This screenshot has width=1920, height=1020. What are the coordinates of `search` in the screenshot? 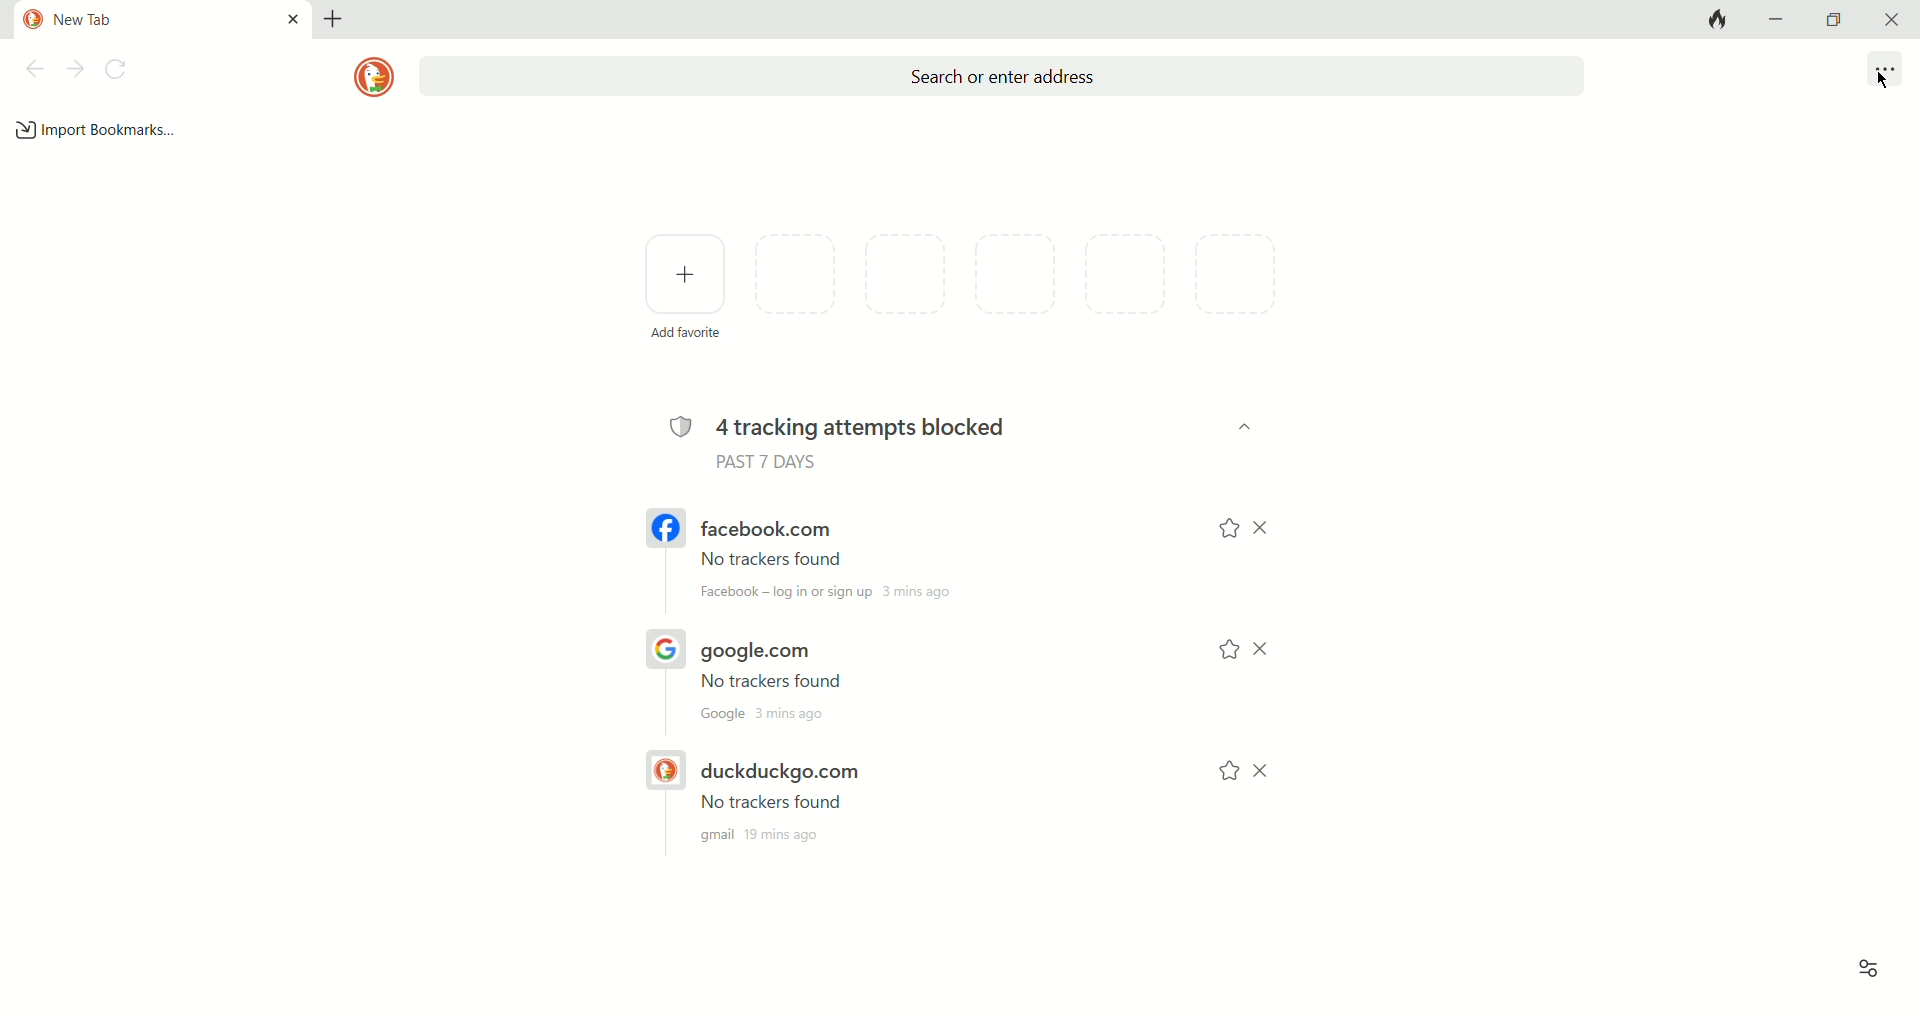 It's located at (998, 75).